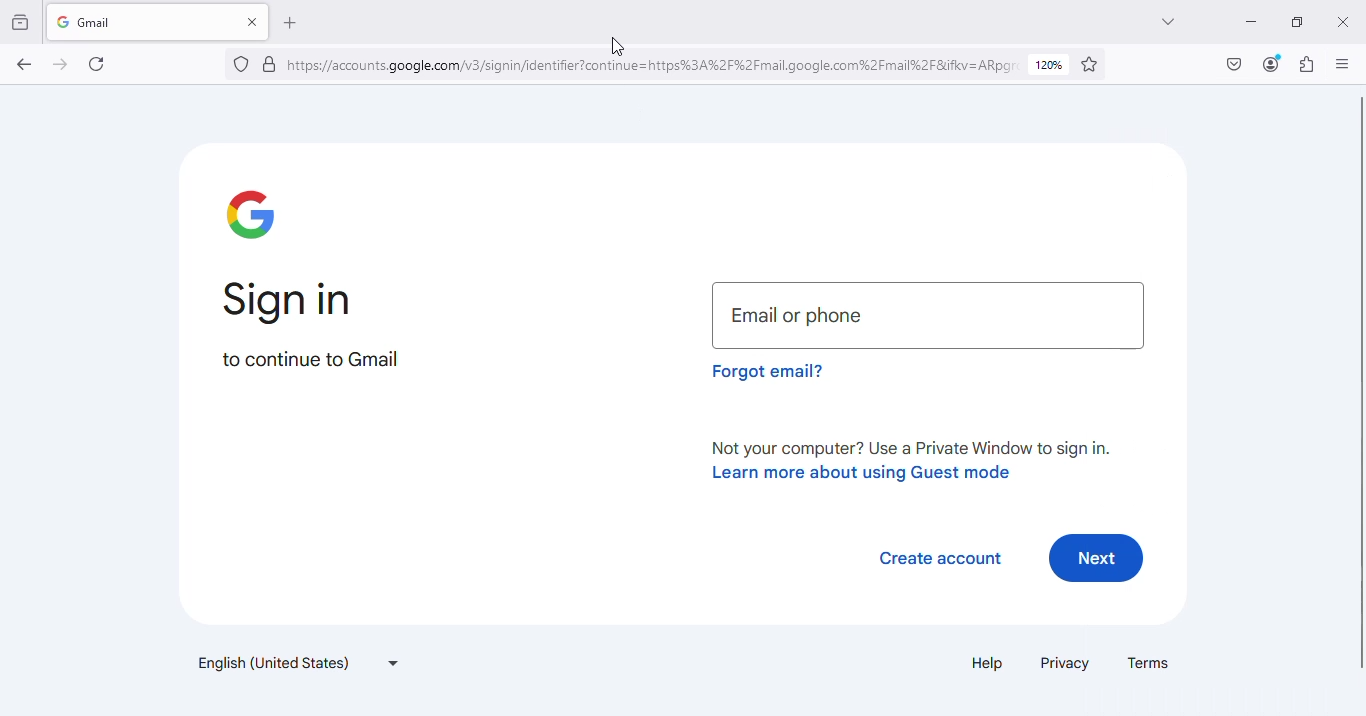 Image resolution: width=1366 pixels, height=716 pixels. Describe the element at coordinates (312, 324) in the screenshot. I see `sign in to continue to Gmail` at that location.